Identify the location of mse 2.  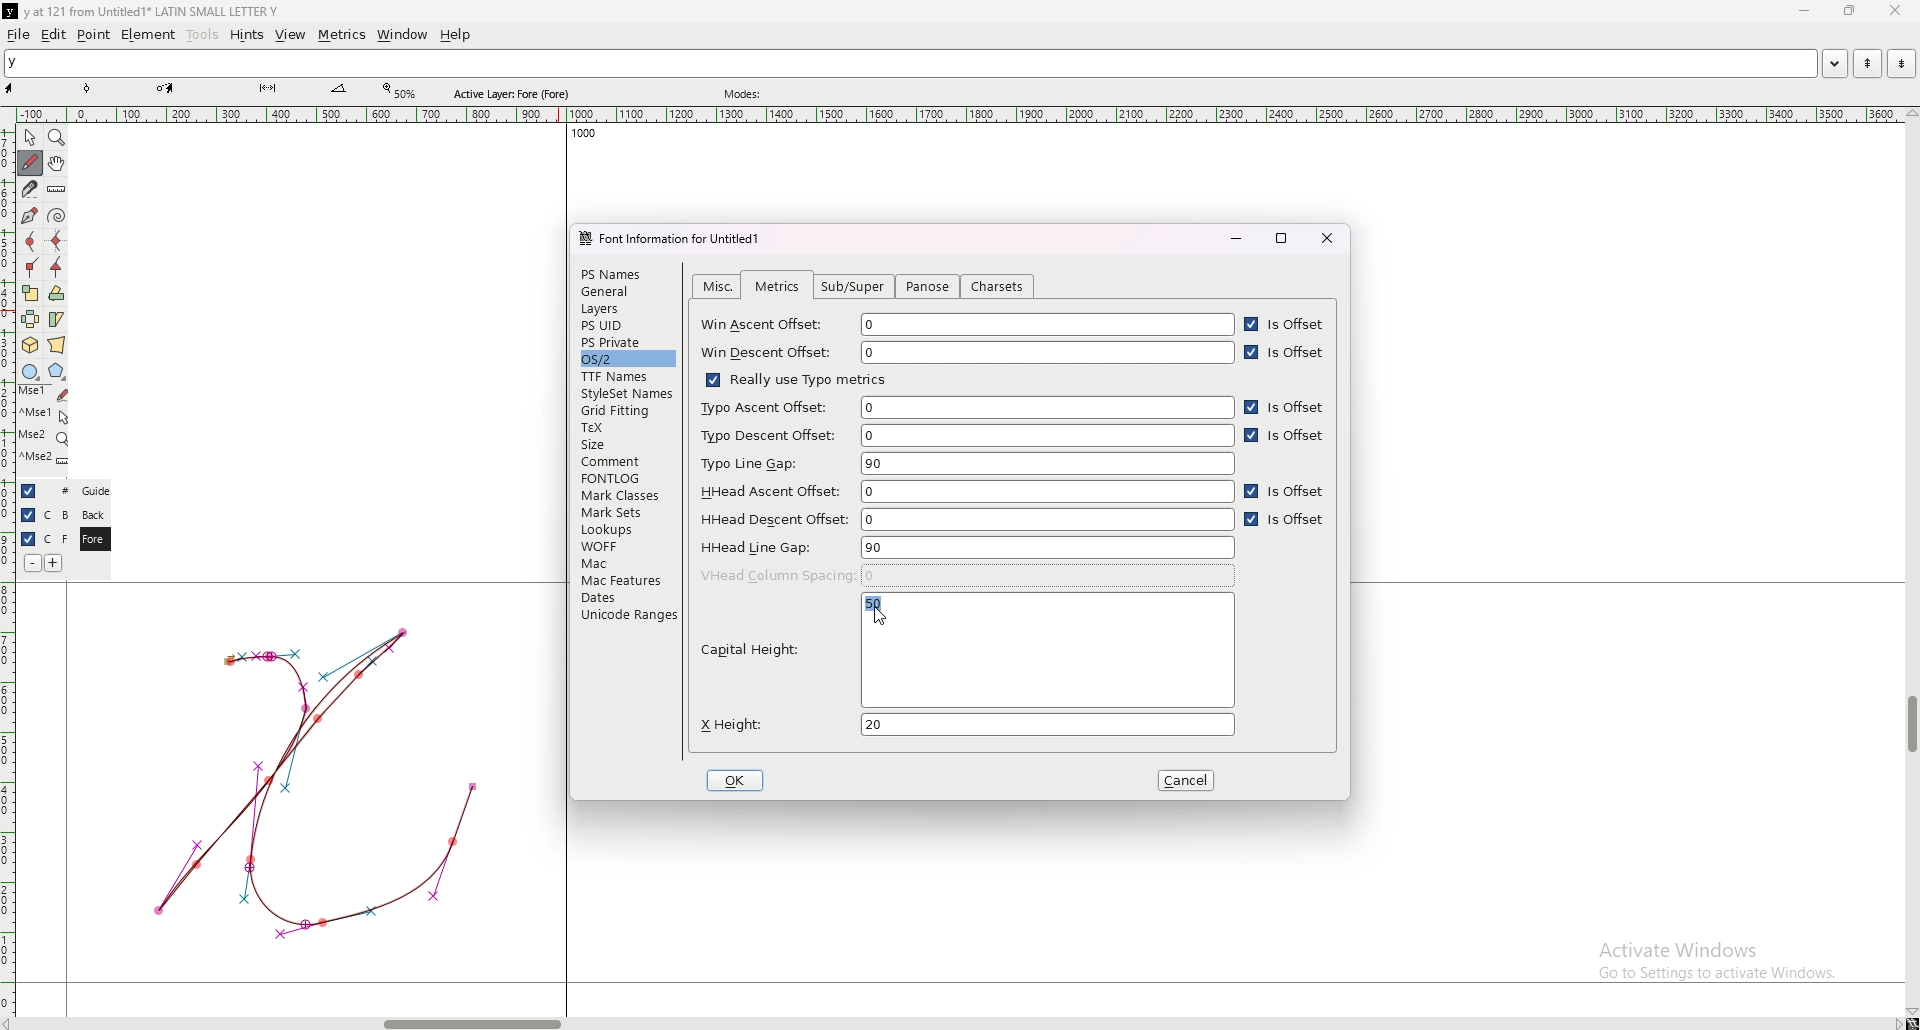
(44, 460).